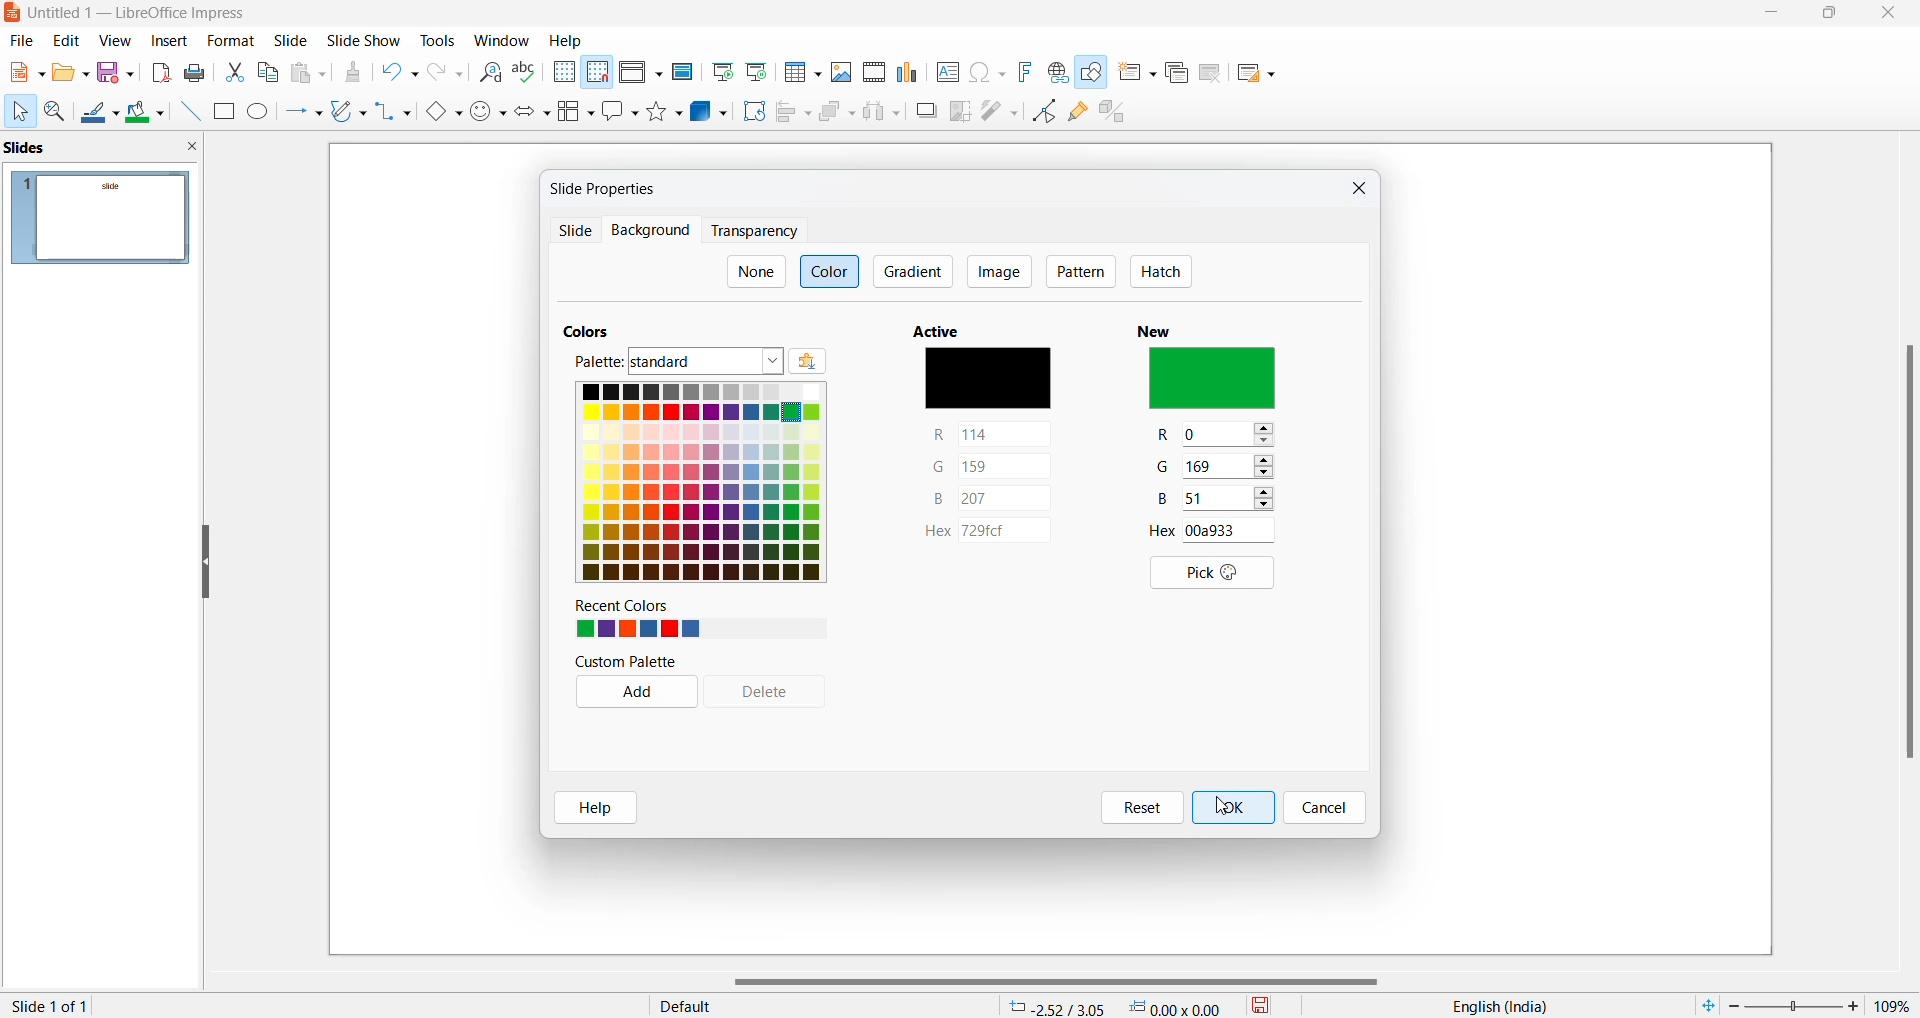 This screenshot has height=1018, width=1920. I want to click on view navigation, so click(115, 39).